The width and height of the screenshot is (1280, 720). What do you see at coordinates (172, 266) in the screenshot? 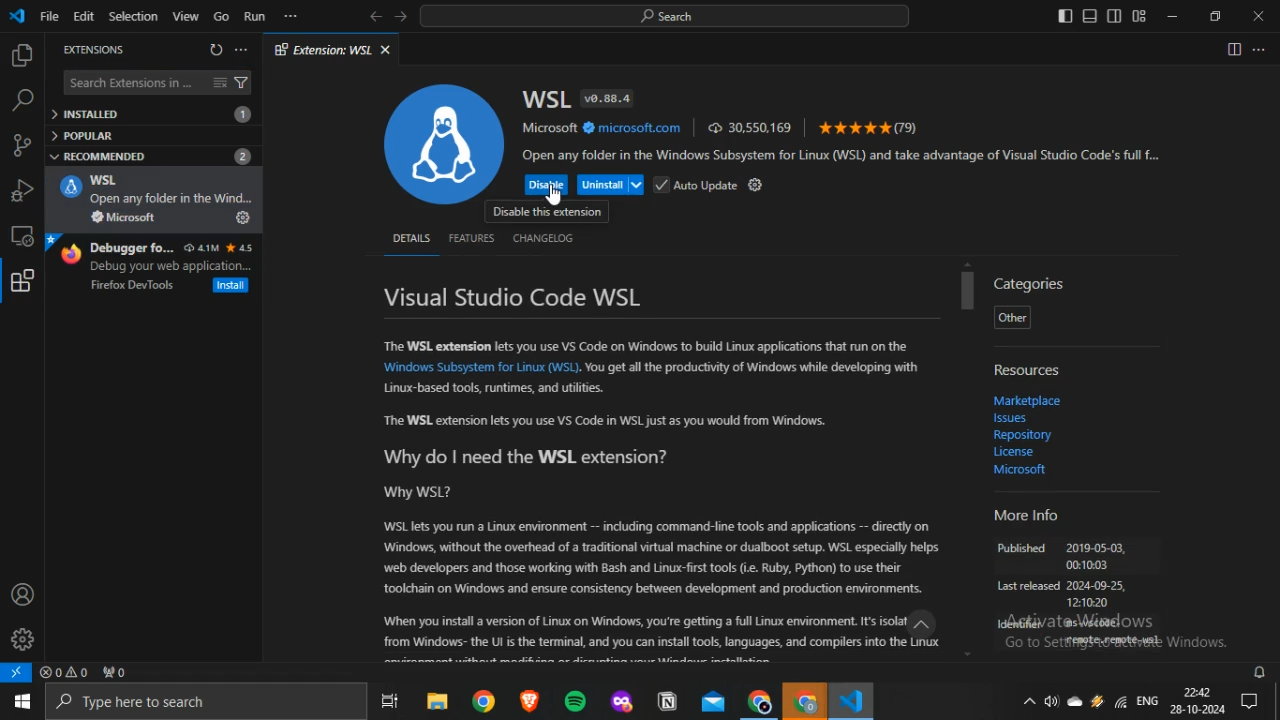
I see `Debug your web application...` at bounding box center [172, 266].